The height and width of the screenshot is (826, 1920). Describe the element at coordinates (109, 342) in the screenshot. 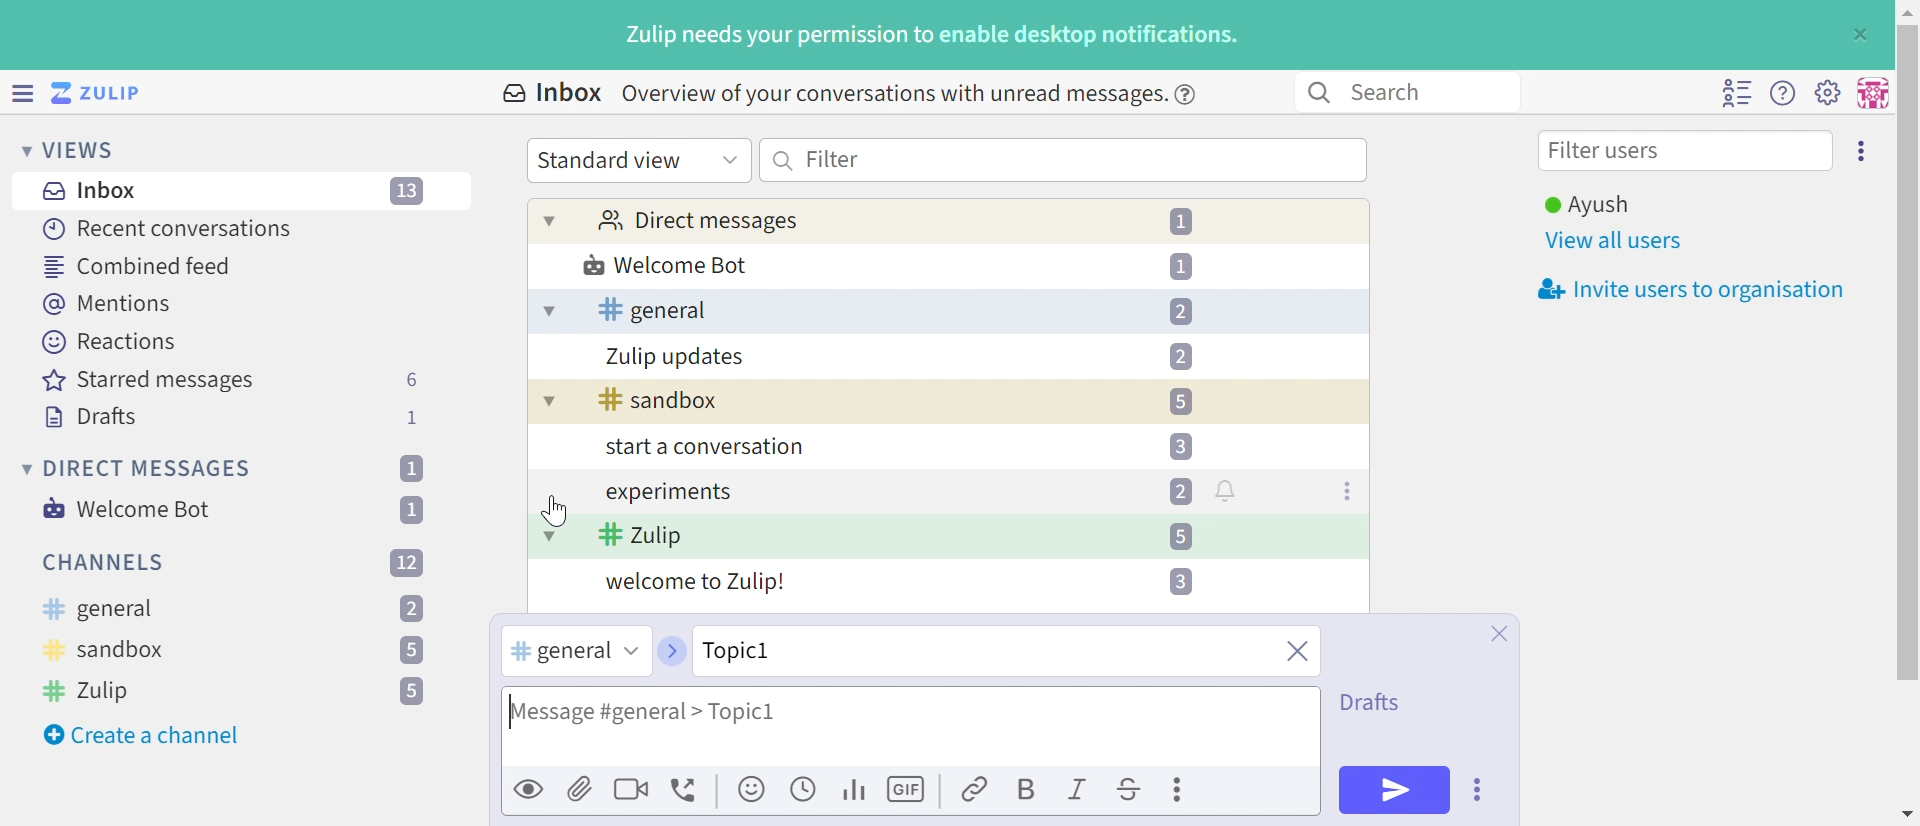

I see `Reactions` at that location.